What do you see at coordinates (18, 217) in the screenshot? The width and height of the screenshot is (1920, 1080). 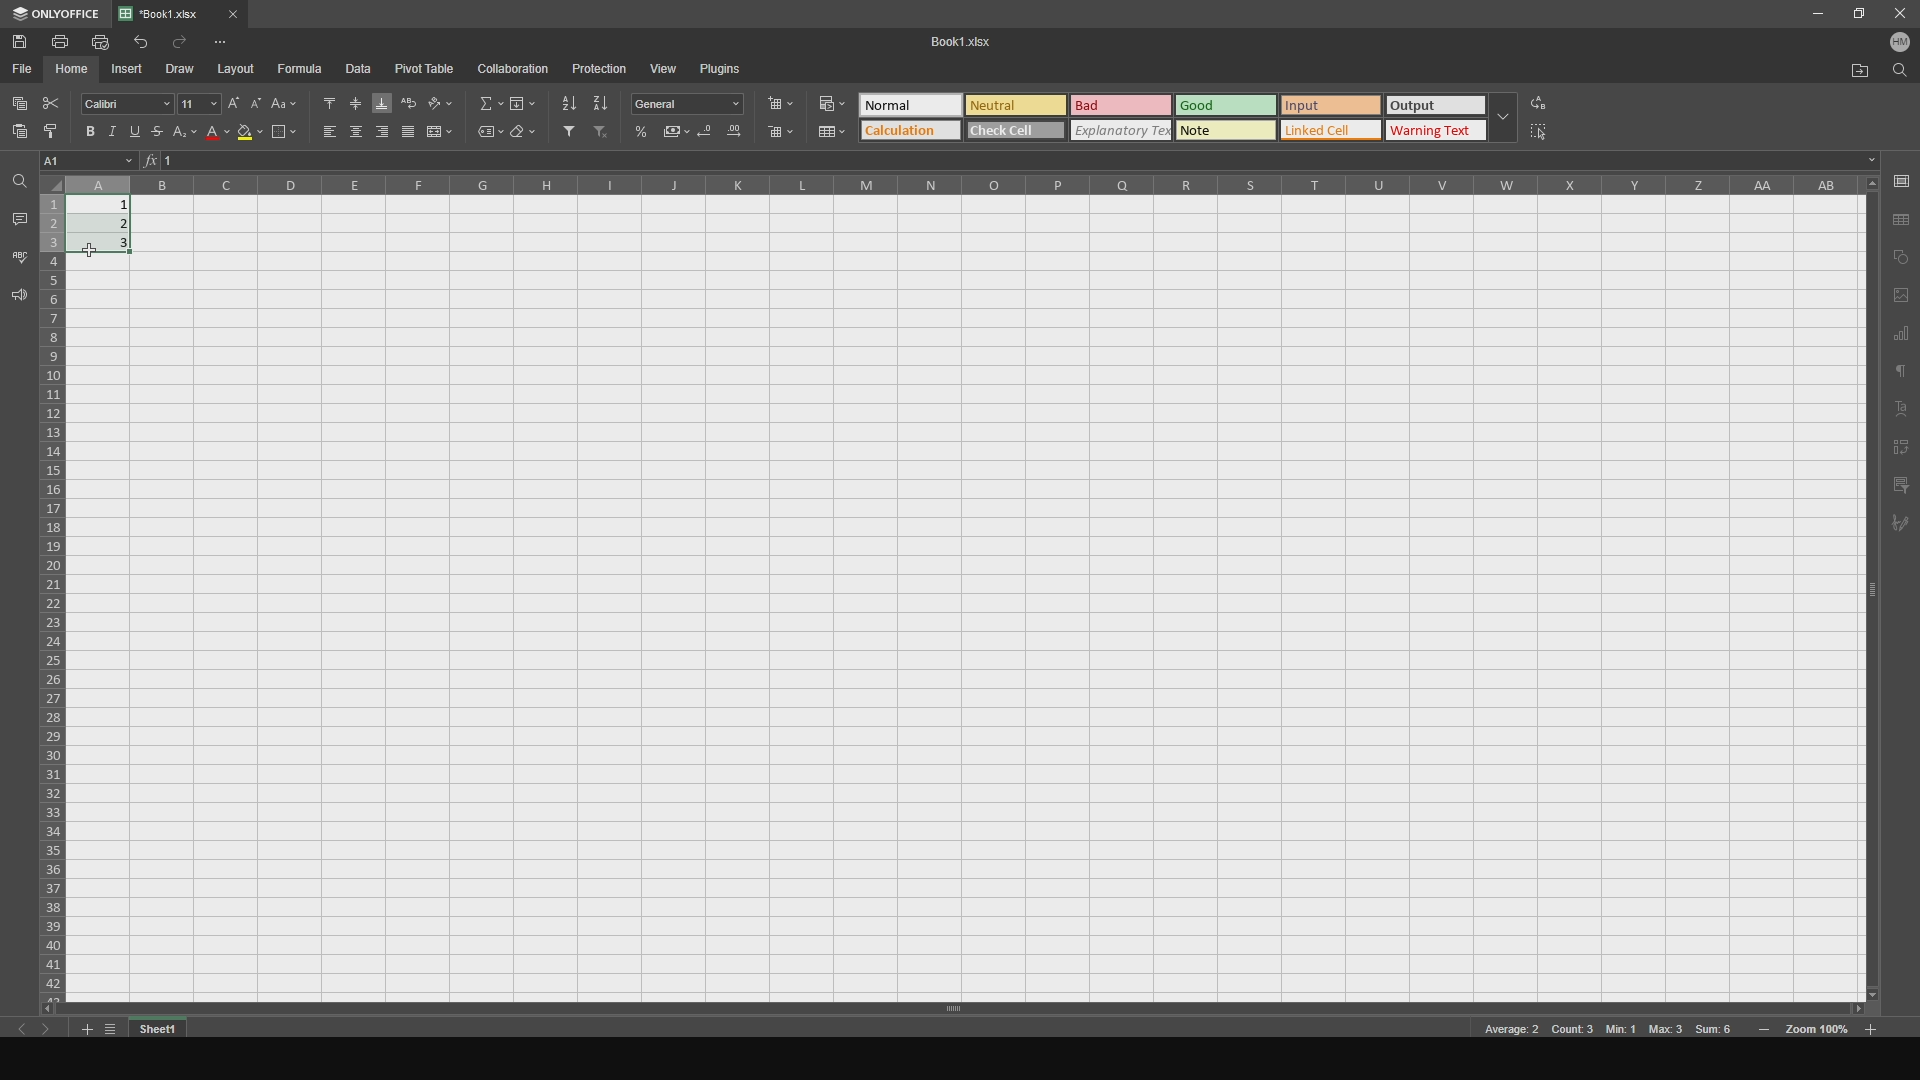 I see `comments` at bounding box center [18, 217].